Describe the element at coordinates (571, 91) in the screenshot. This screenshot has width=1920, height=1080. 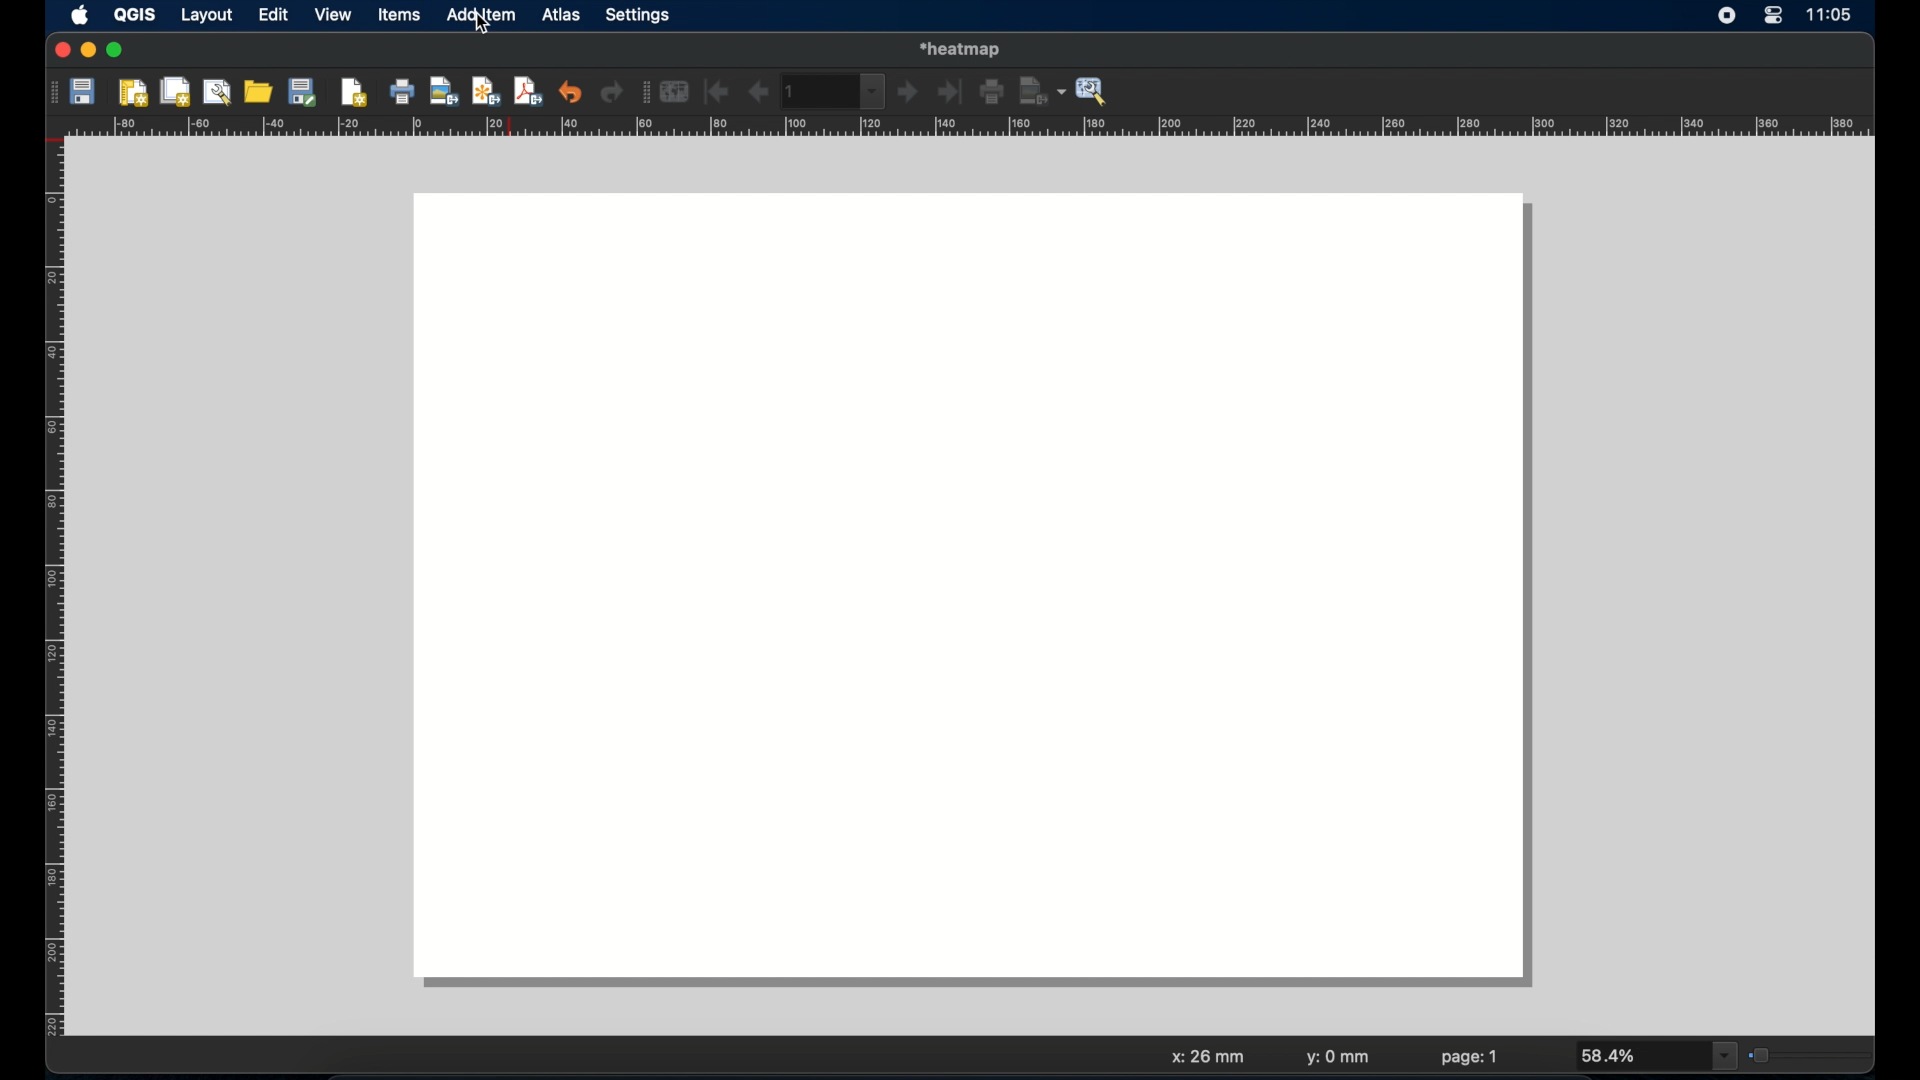
I see `uno` at that location.